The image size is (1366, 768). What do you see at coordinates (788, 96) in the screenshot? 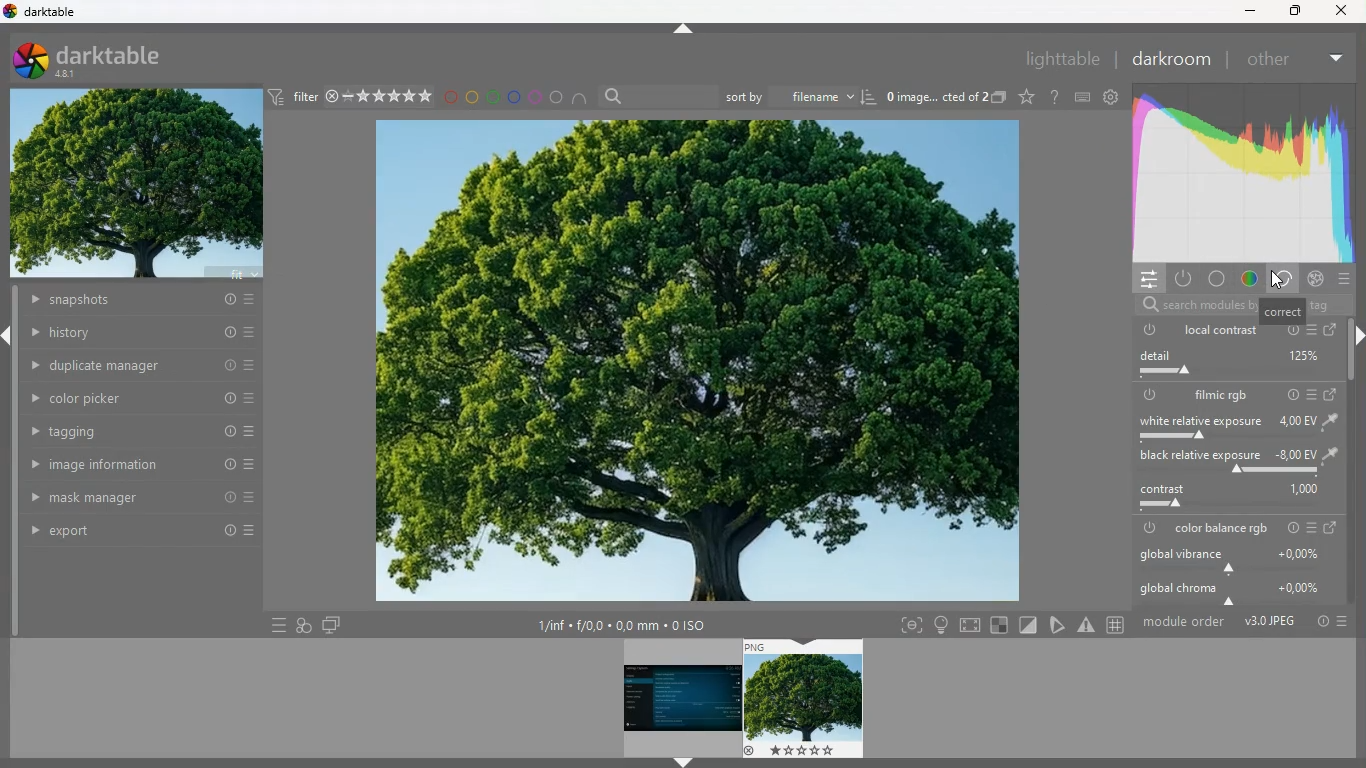
I see `sort by filename` at bounding box center [788, 96].